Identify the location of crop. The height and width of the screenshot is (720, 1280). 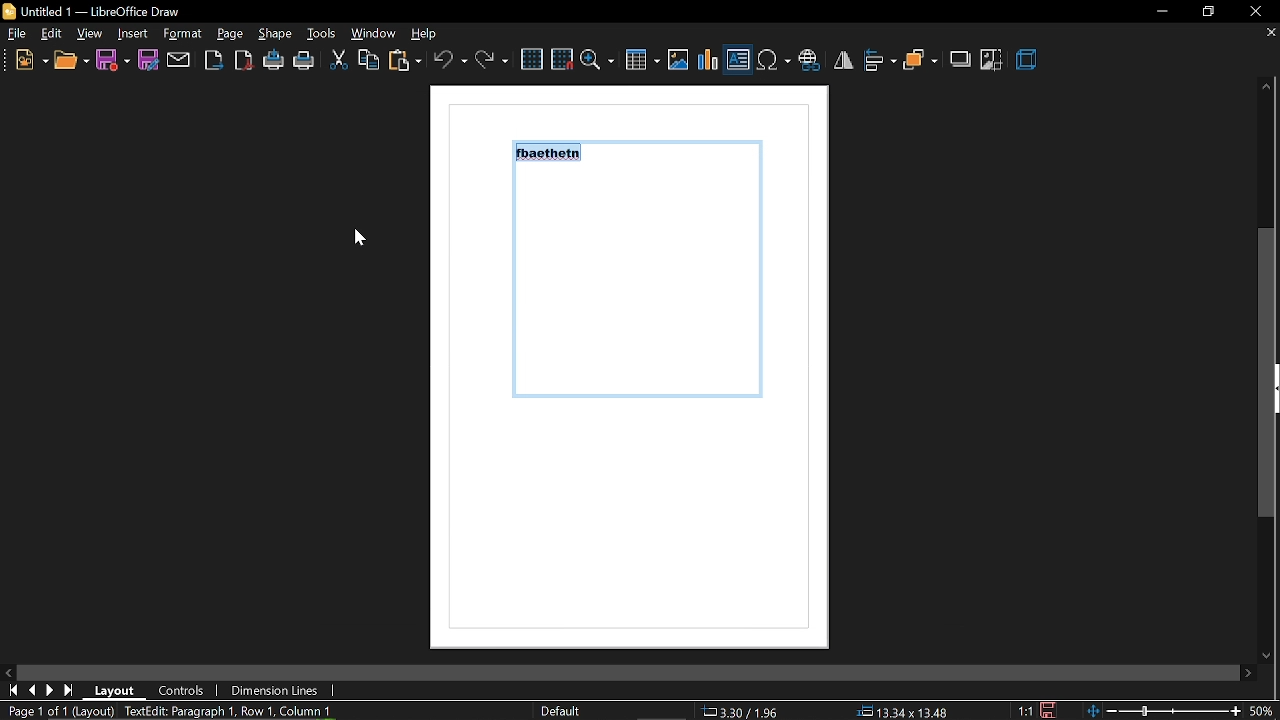
(993, 62).